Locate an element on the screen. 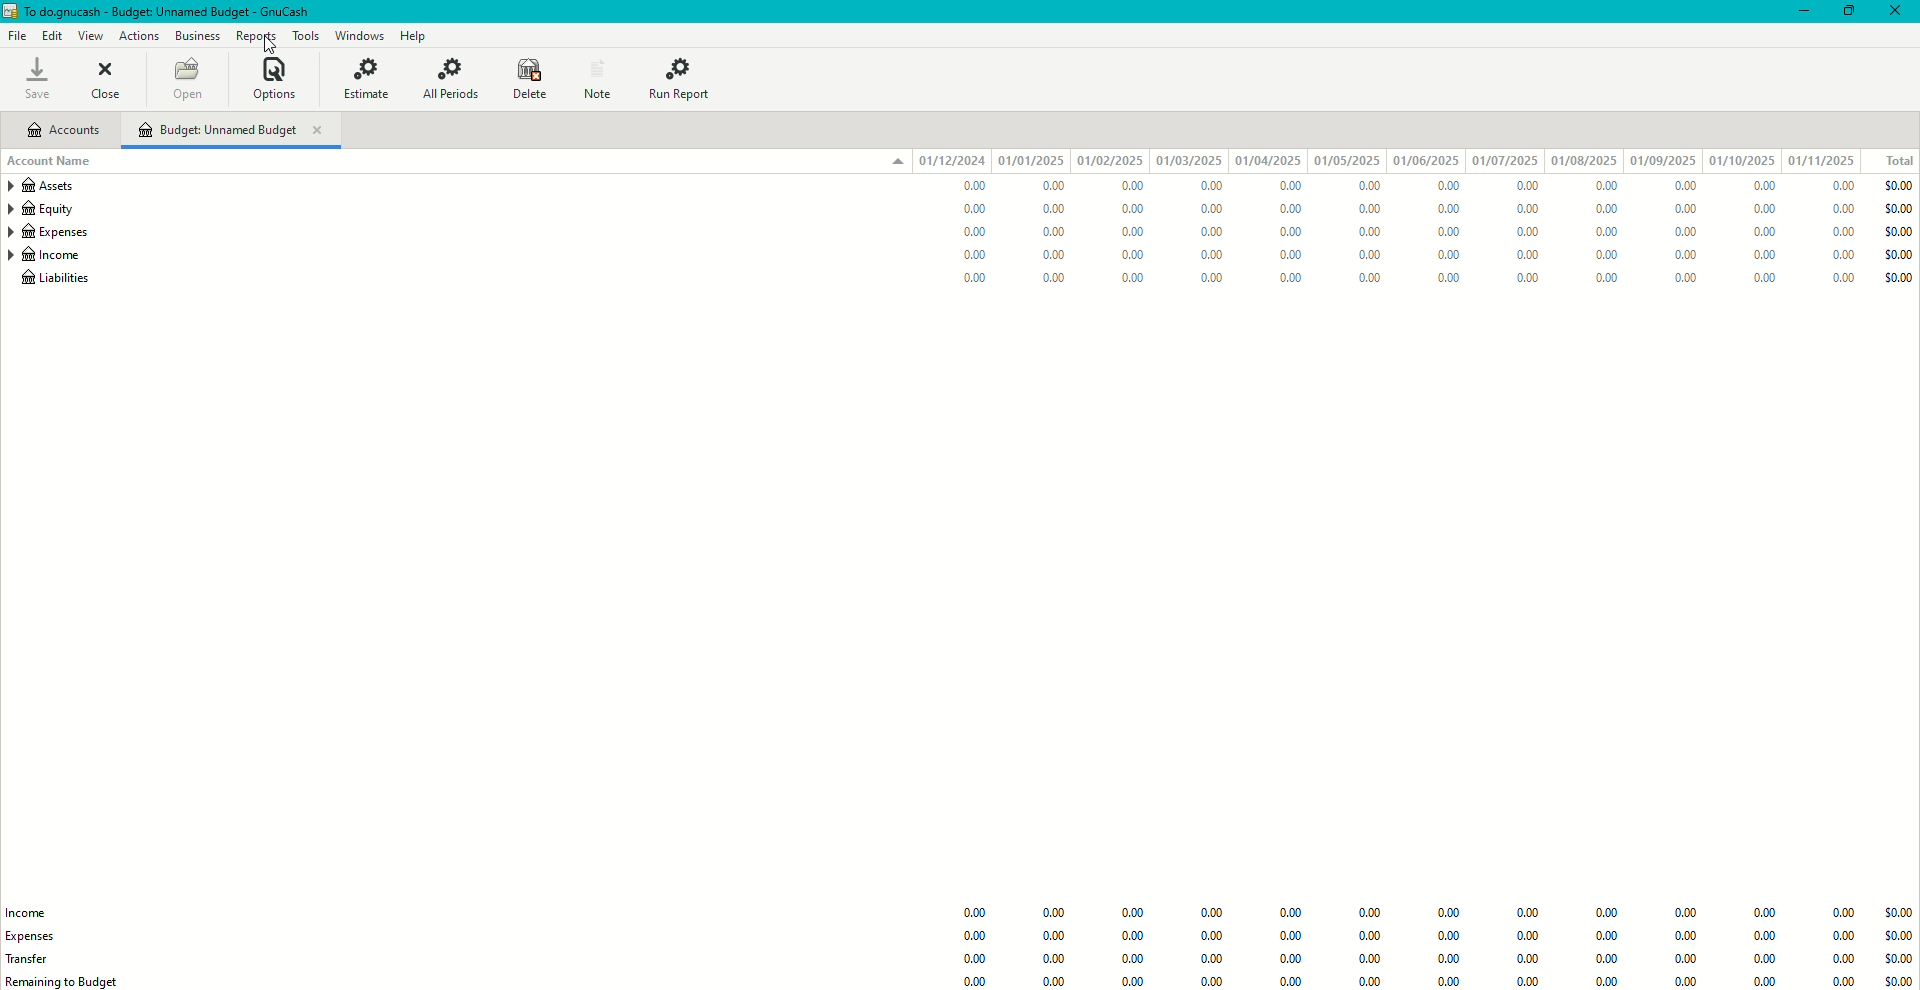 The image size is (1920, 990). 0.00 is located at coordinates (977, 936).